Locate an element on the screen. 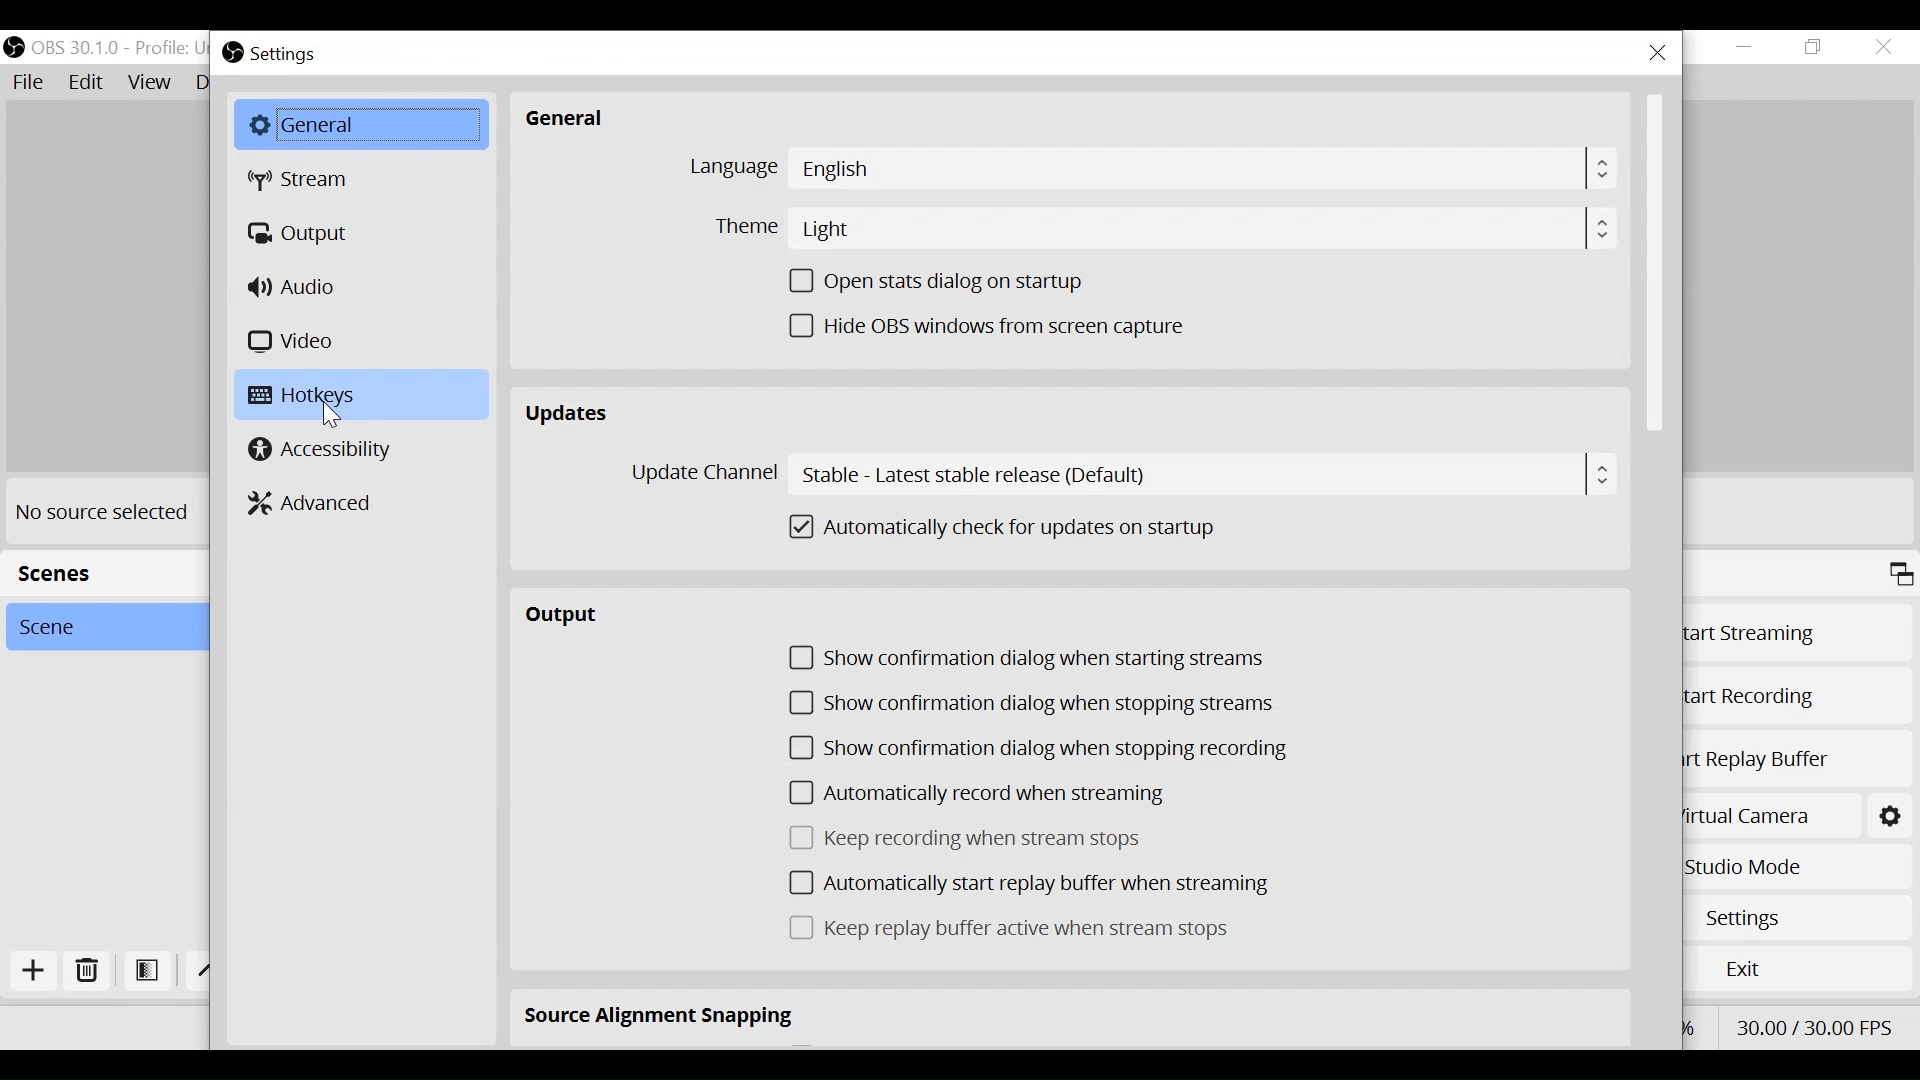 This screenshot has width=1920, height=1080. Start Virtual Camera Settings is located at coordinates (1893, 816).